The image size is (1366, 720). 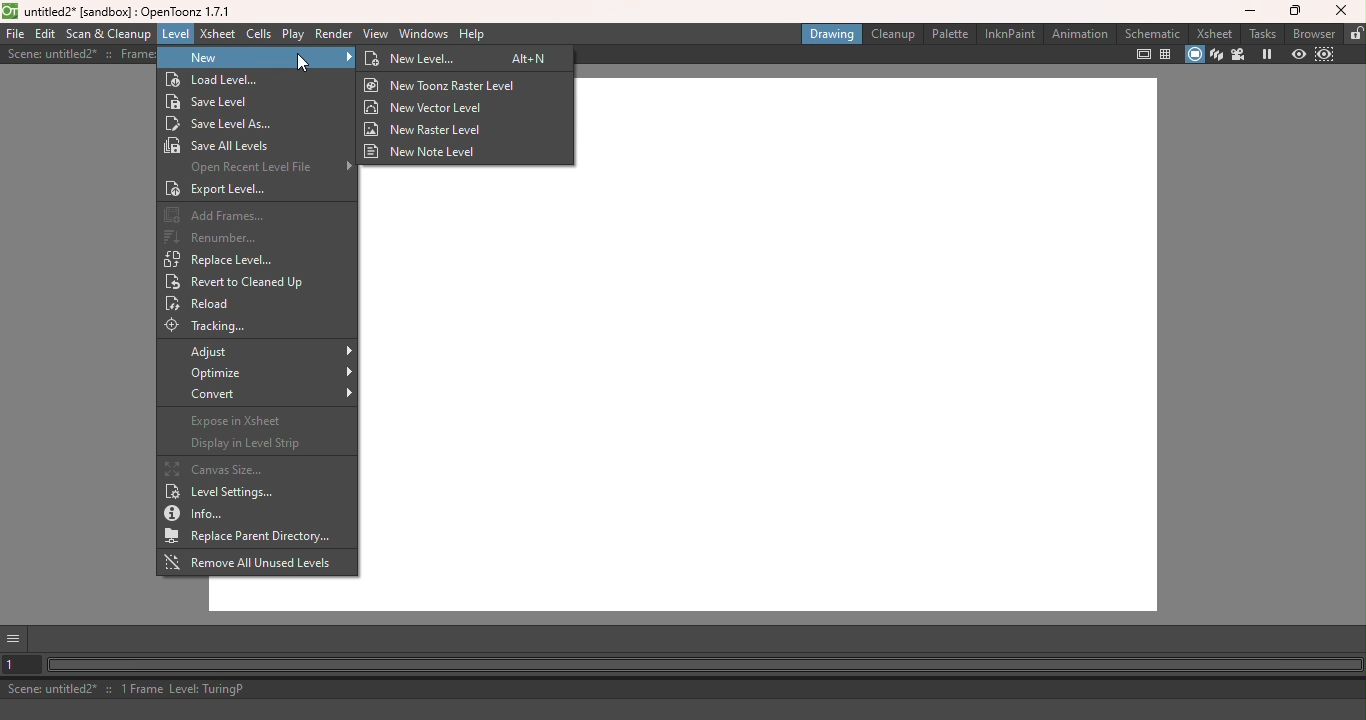 What do you see at coordinates (250, 424) in the screenshot?
I see `Expose in Xsheet` at bounding box center [250, 424].